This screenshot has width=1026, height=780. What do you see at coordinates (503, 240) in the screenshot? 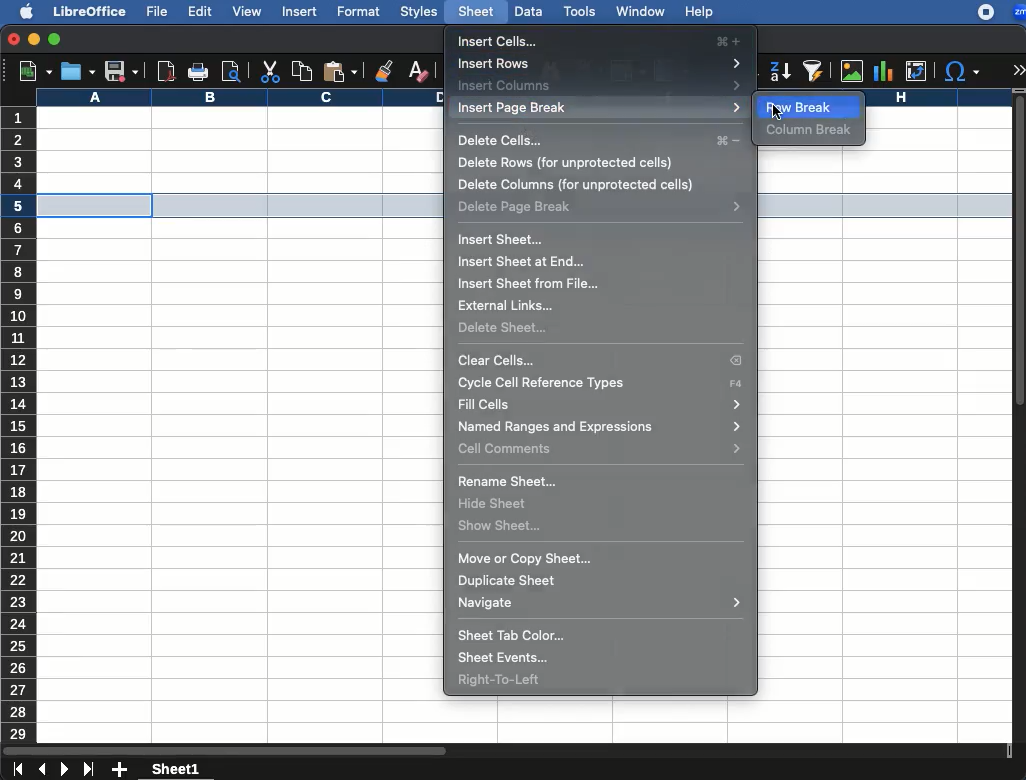
I see `insert sheet` at bounding box center [503, 240].